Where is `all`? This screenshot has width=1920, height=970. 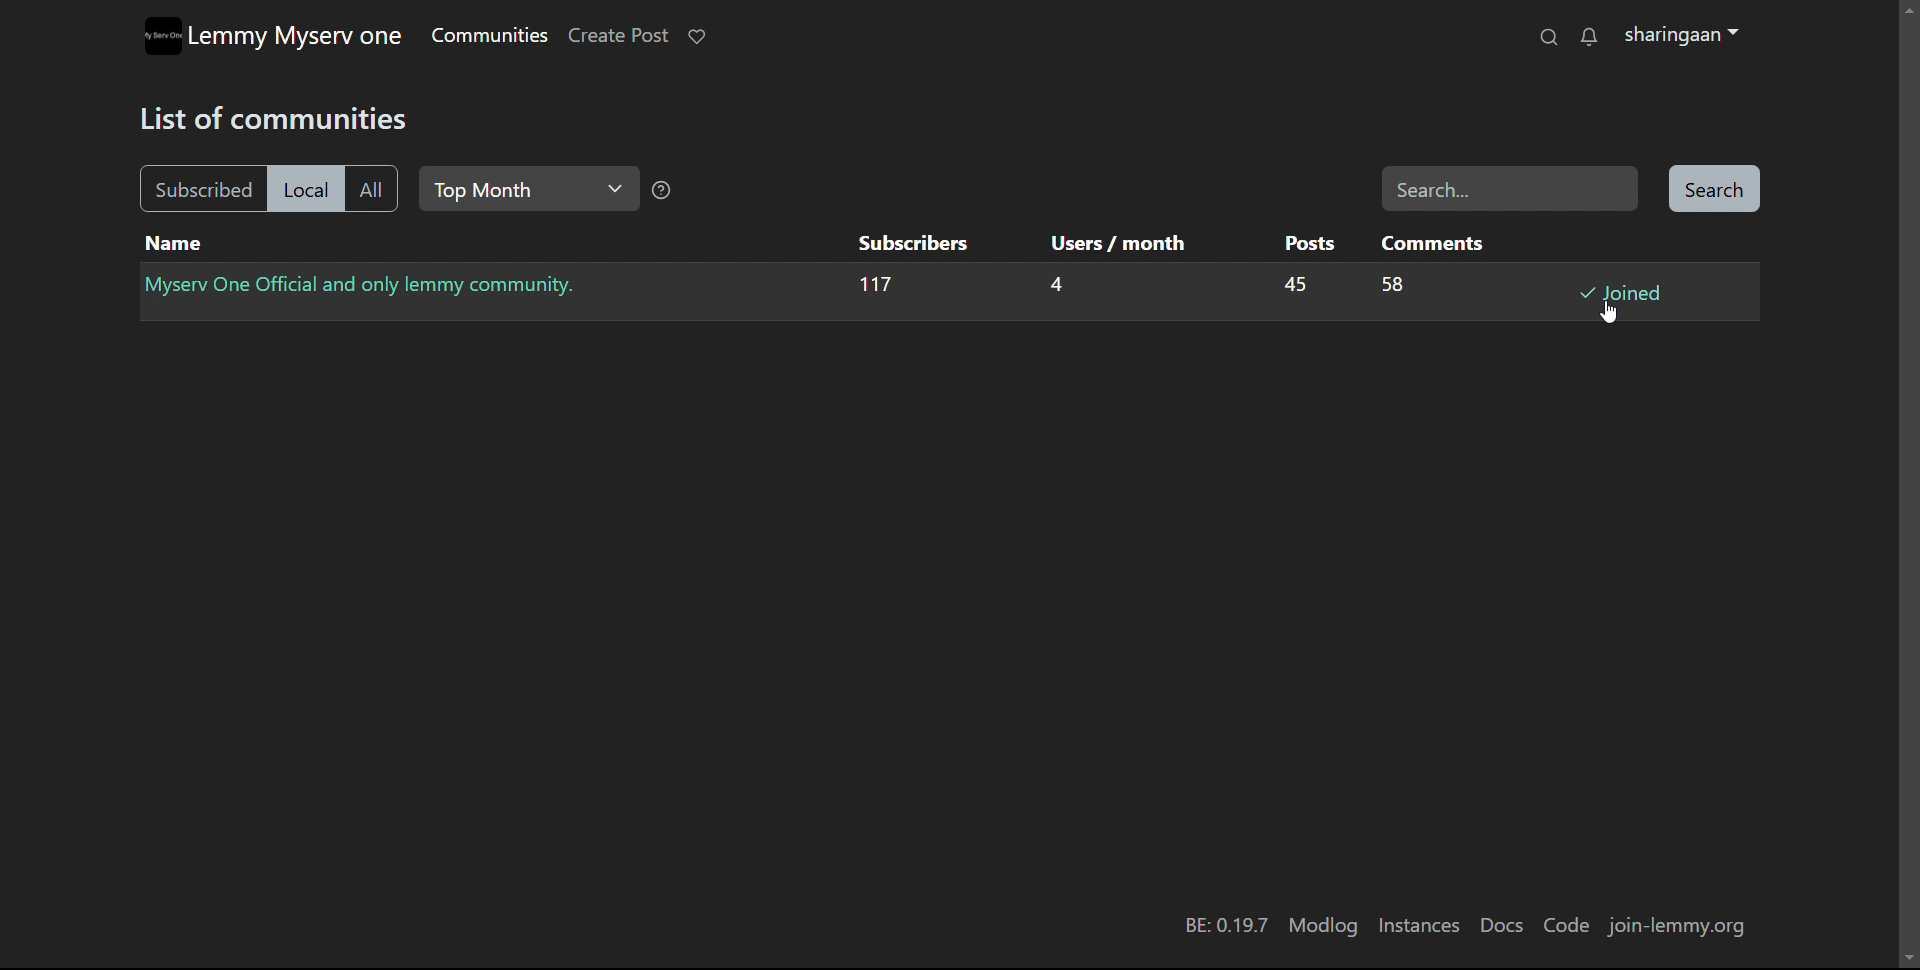 all is located at coordinates (371, 190).